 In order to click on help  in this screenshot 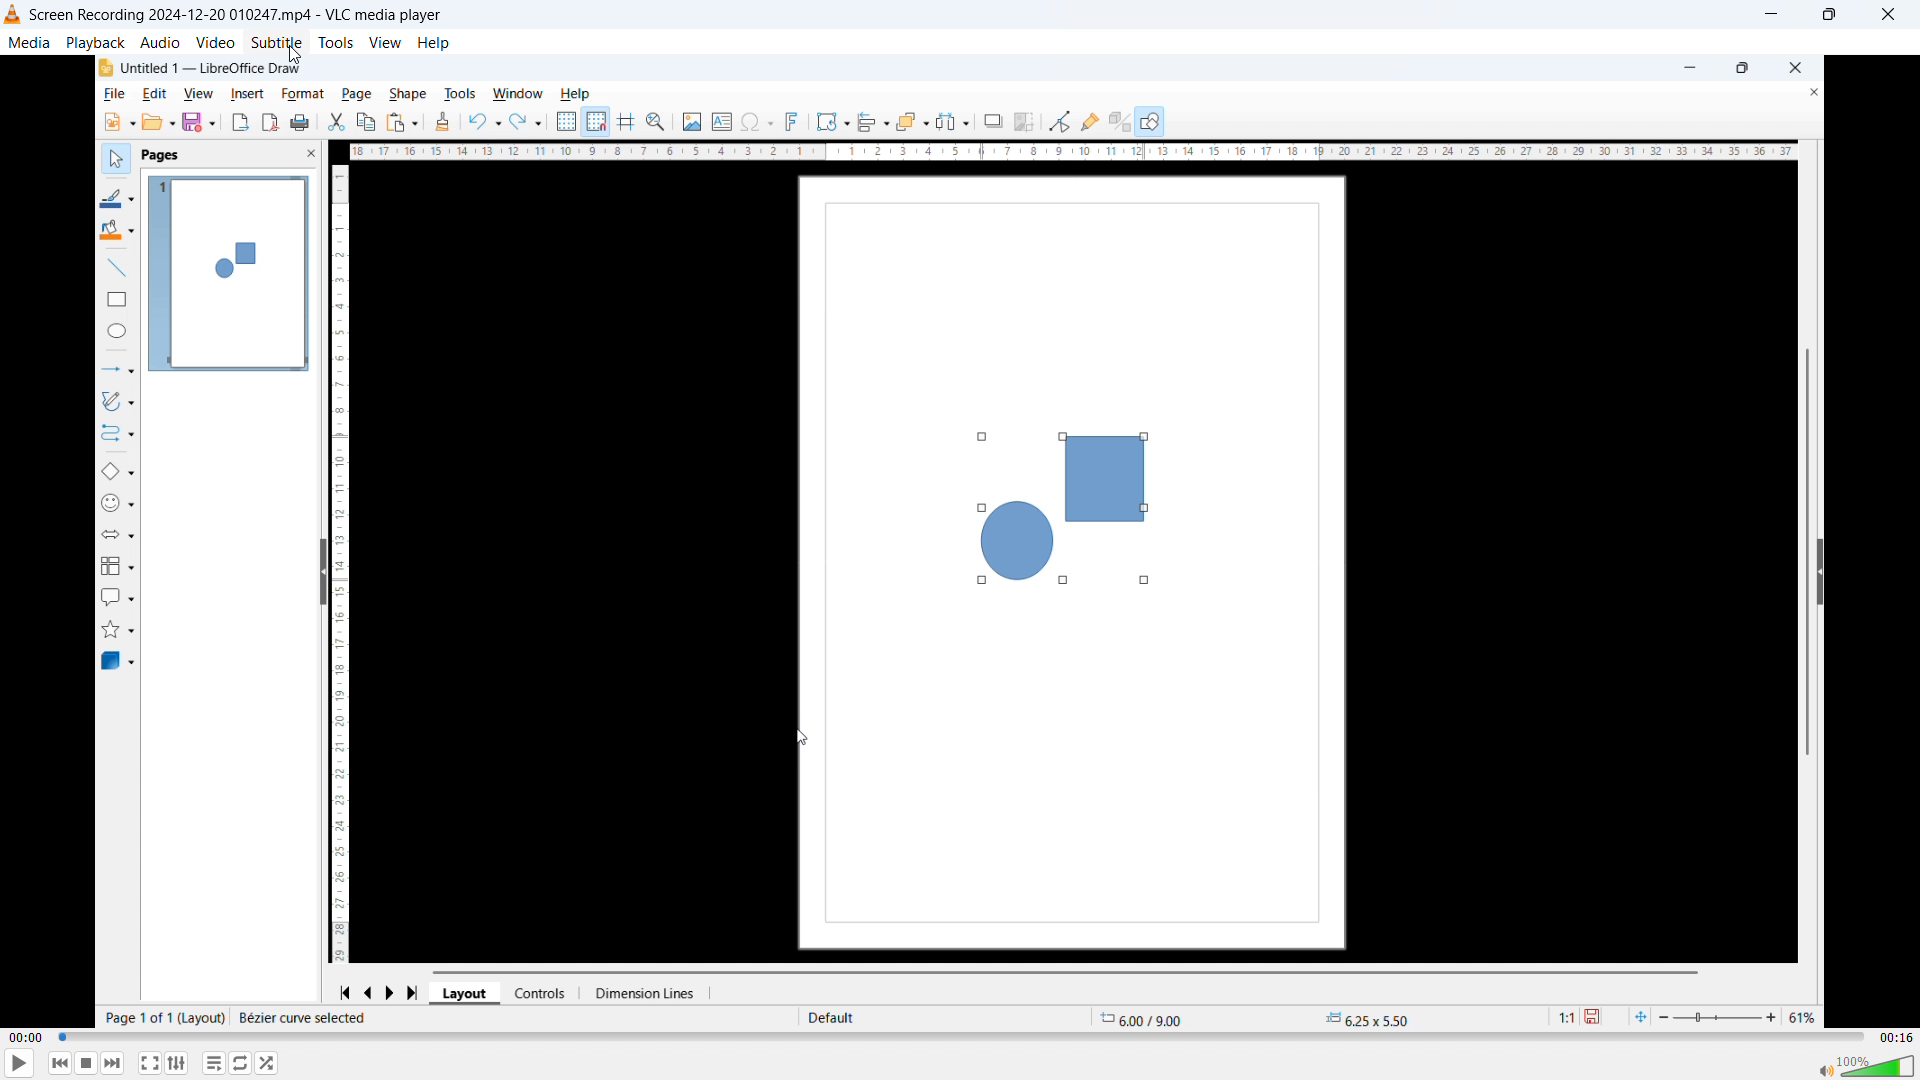, I will do `click(434, 43)`.